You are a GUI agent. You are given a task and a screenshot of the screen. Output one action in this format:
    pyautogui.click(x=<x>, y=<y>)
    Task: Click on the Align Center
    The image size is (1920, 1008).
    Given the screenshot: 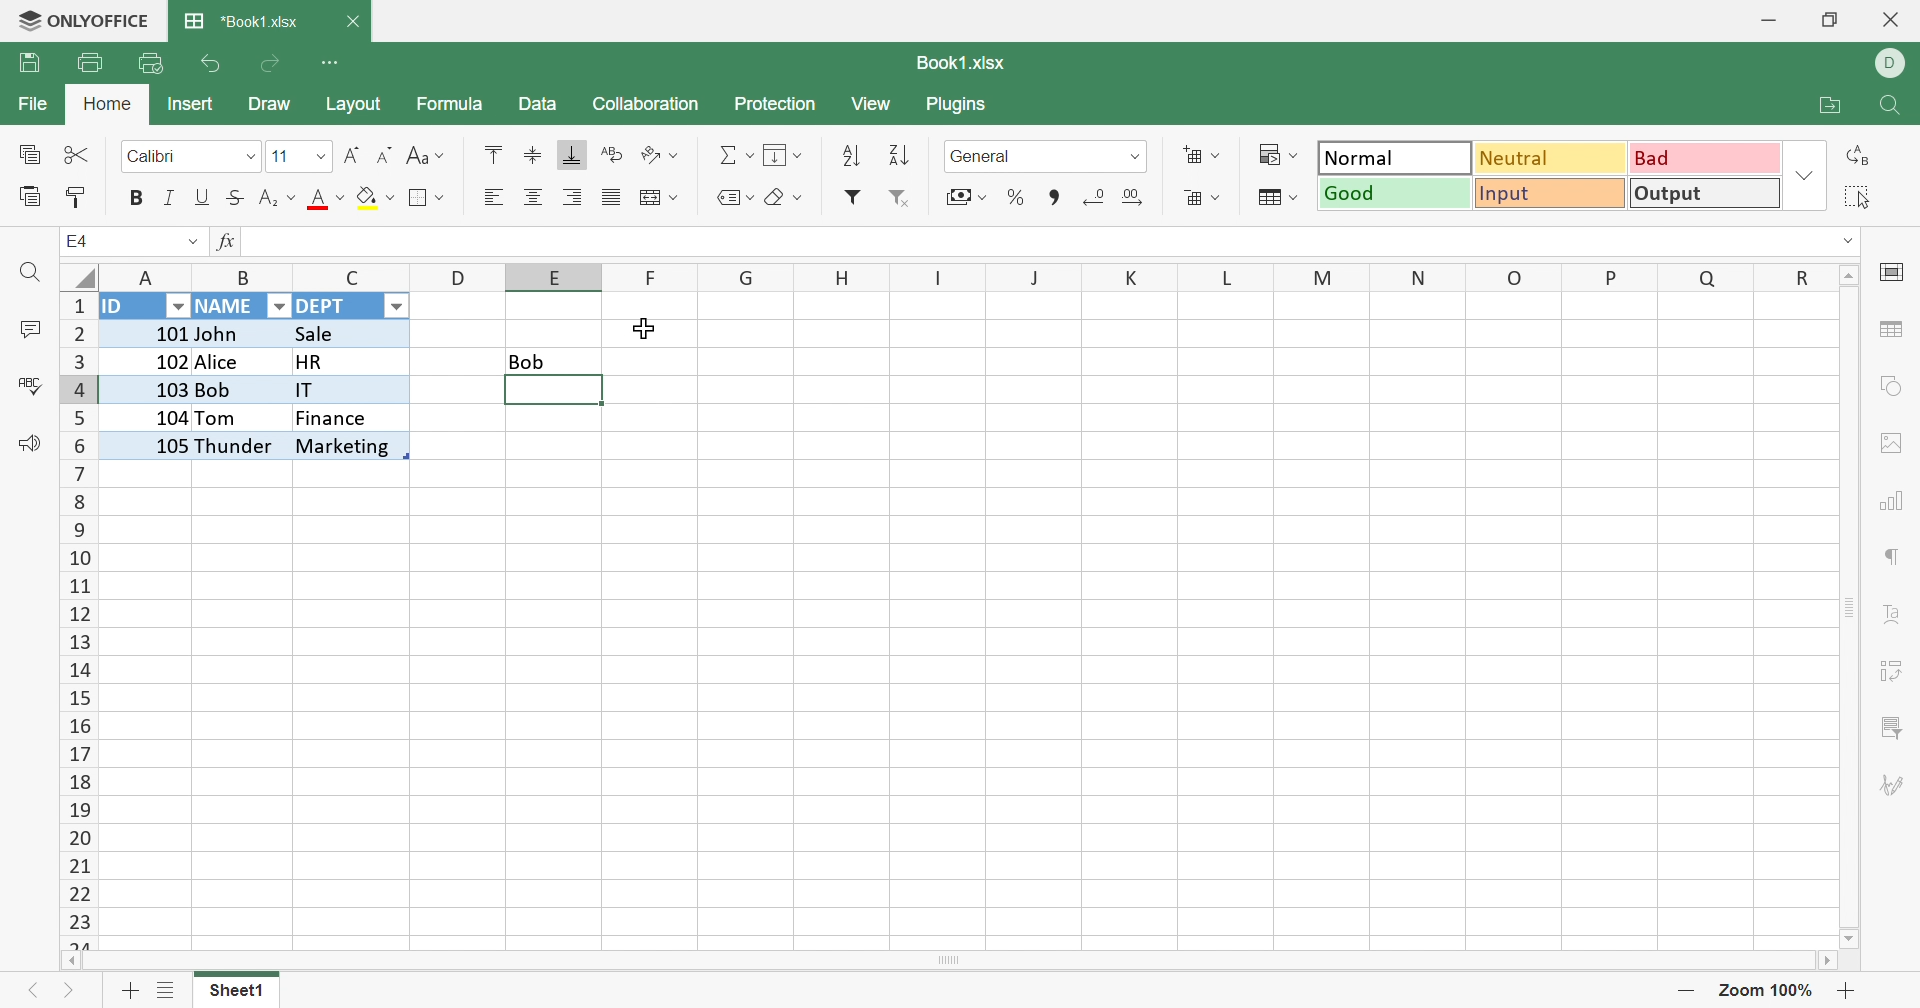 What is the action you would take?
    pyautogui.click(x=535, y=200)
    